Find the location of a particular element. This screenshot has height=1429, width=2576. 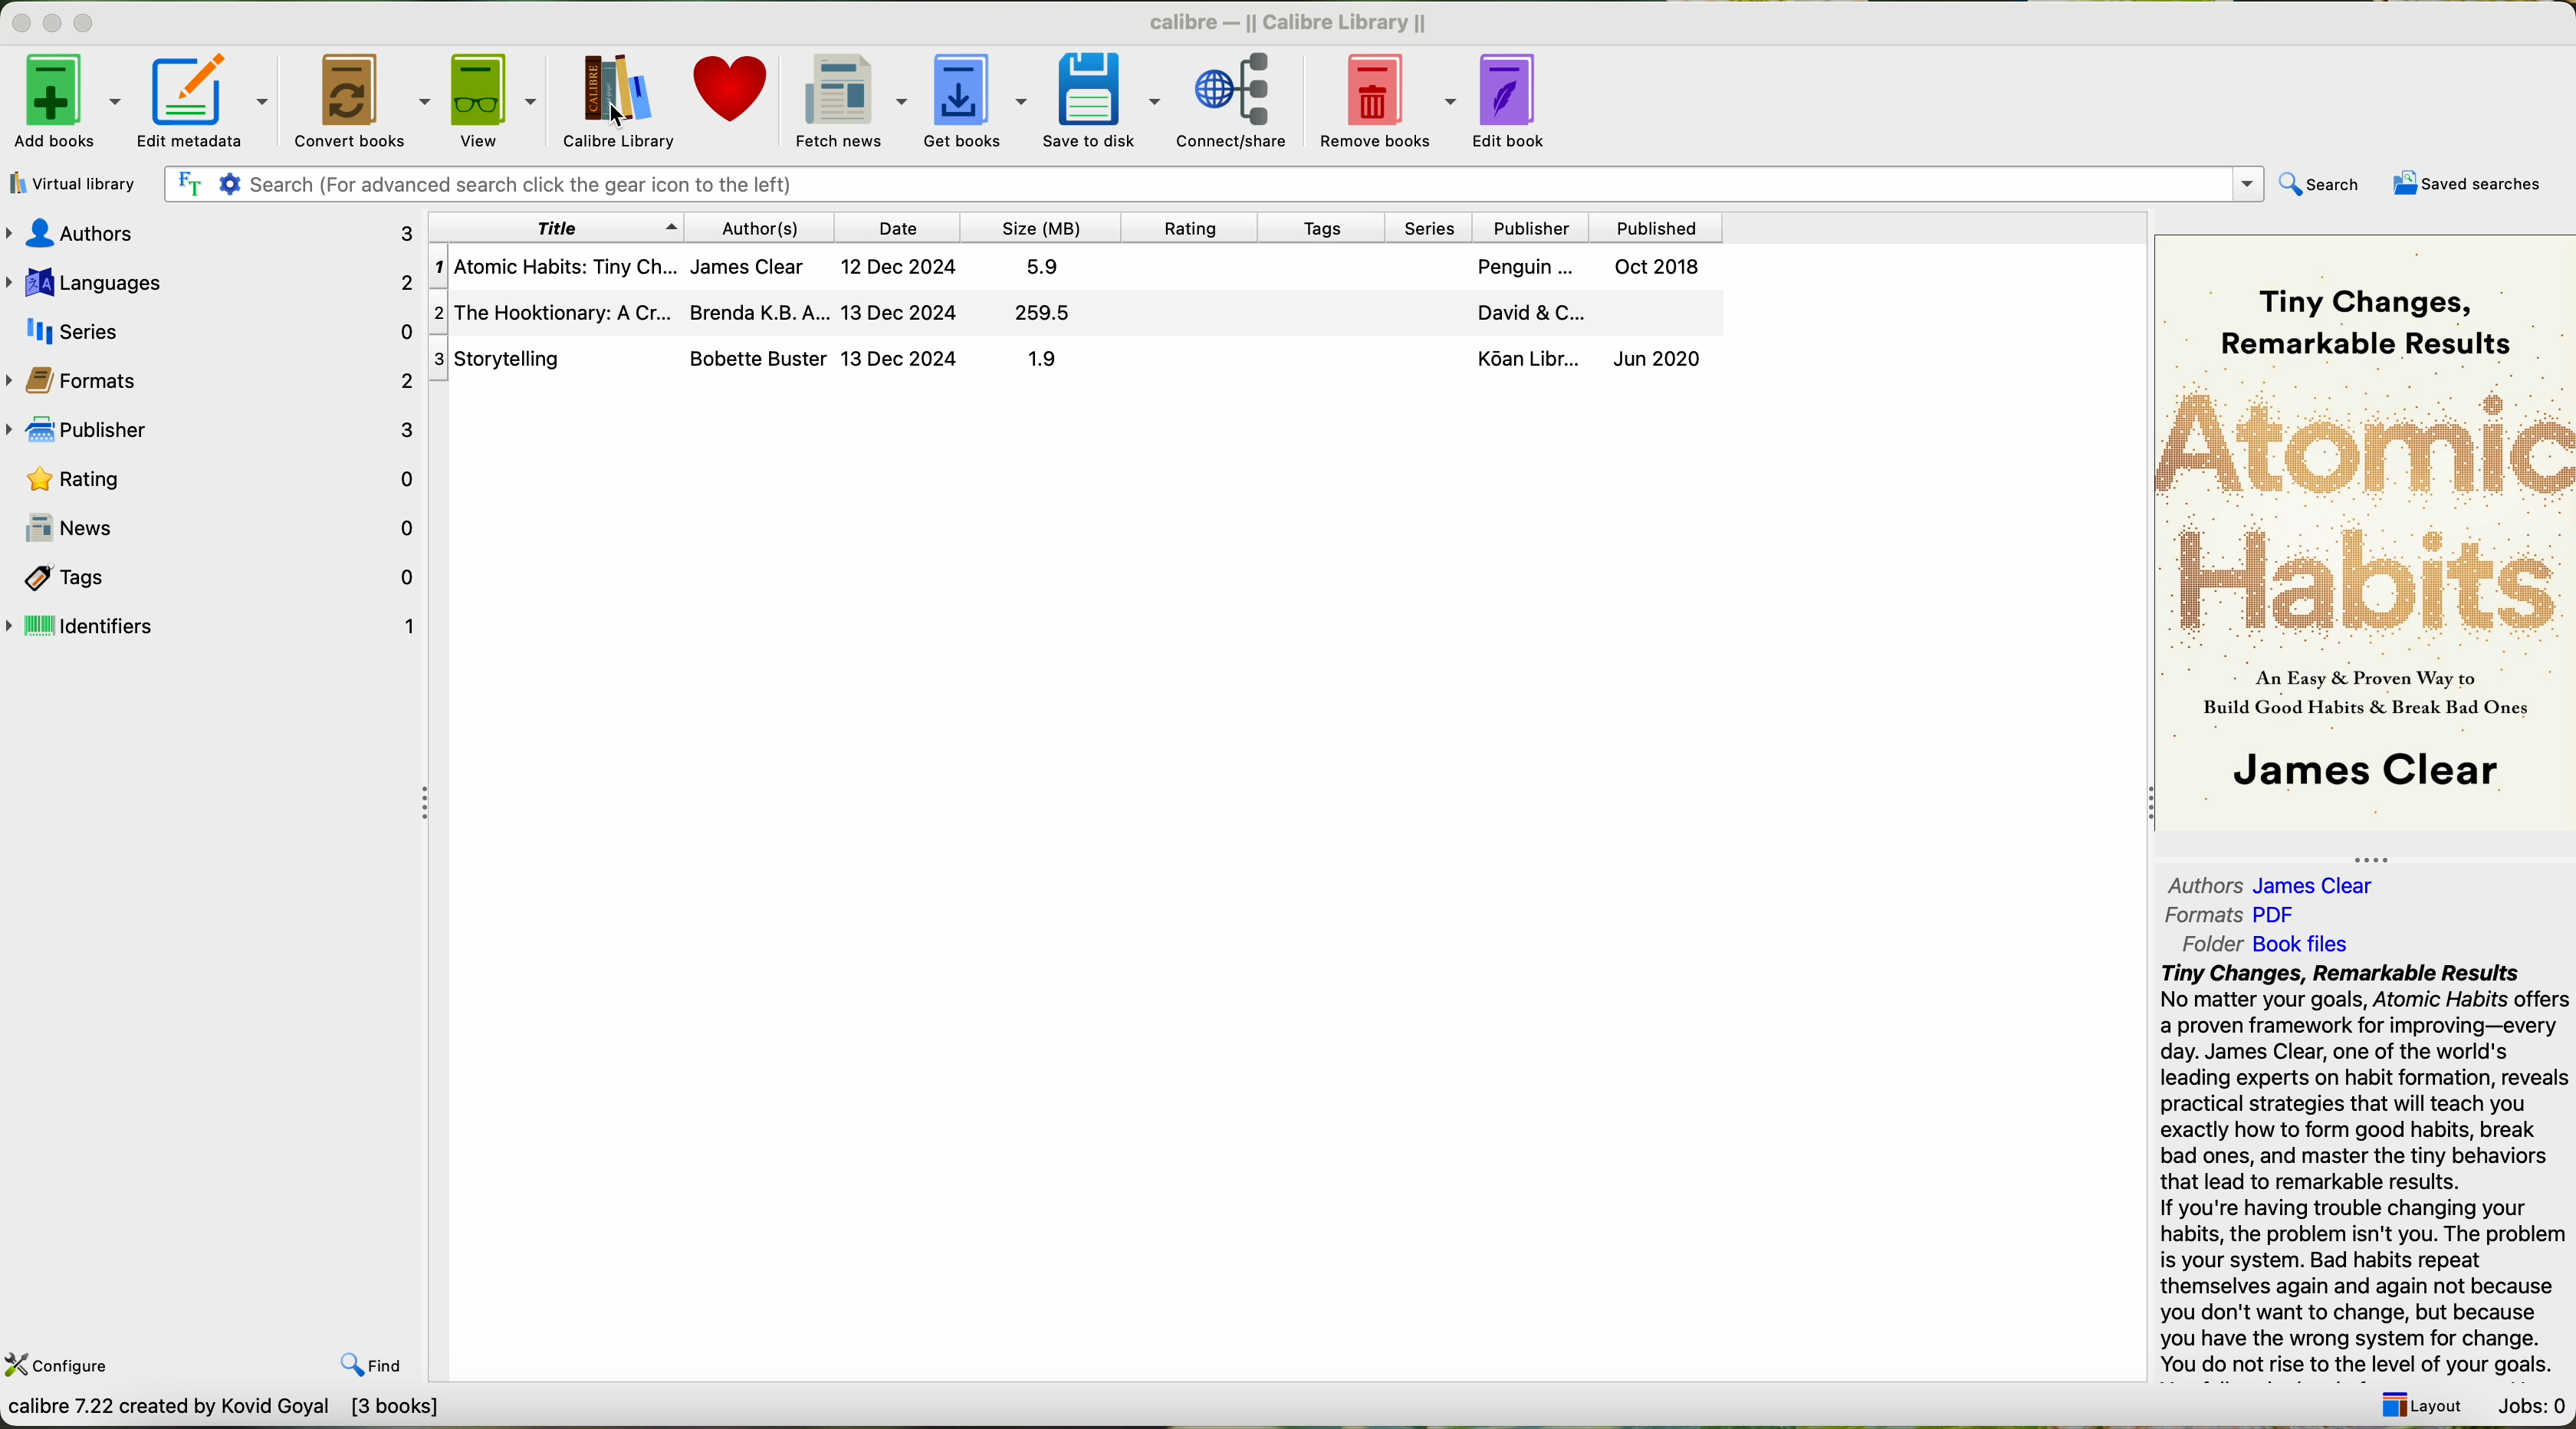

Minimize is located at coordinates (22, 25).